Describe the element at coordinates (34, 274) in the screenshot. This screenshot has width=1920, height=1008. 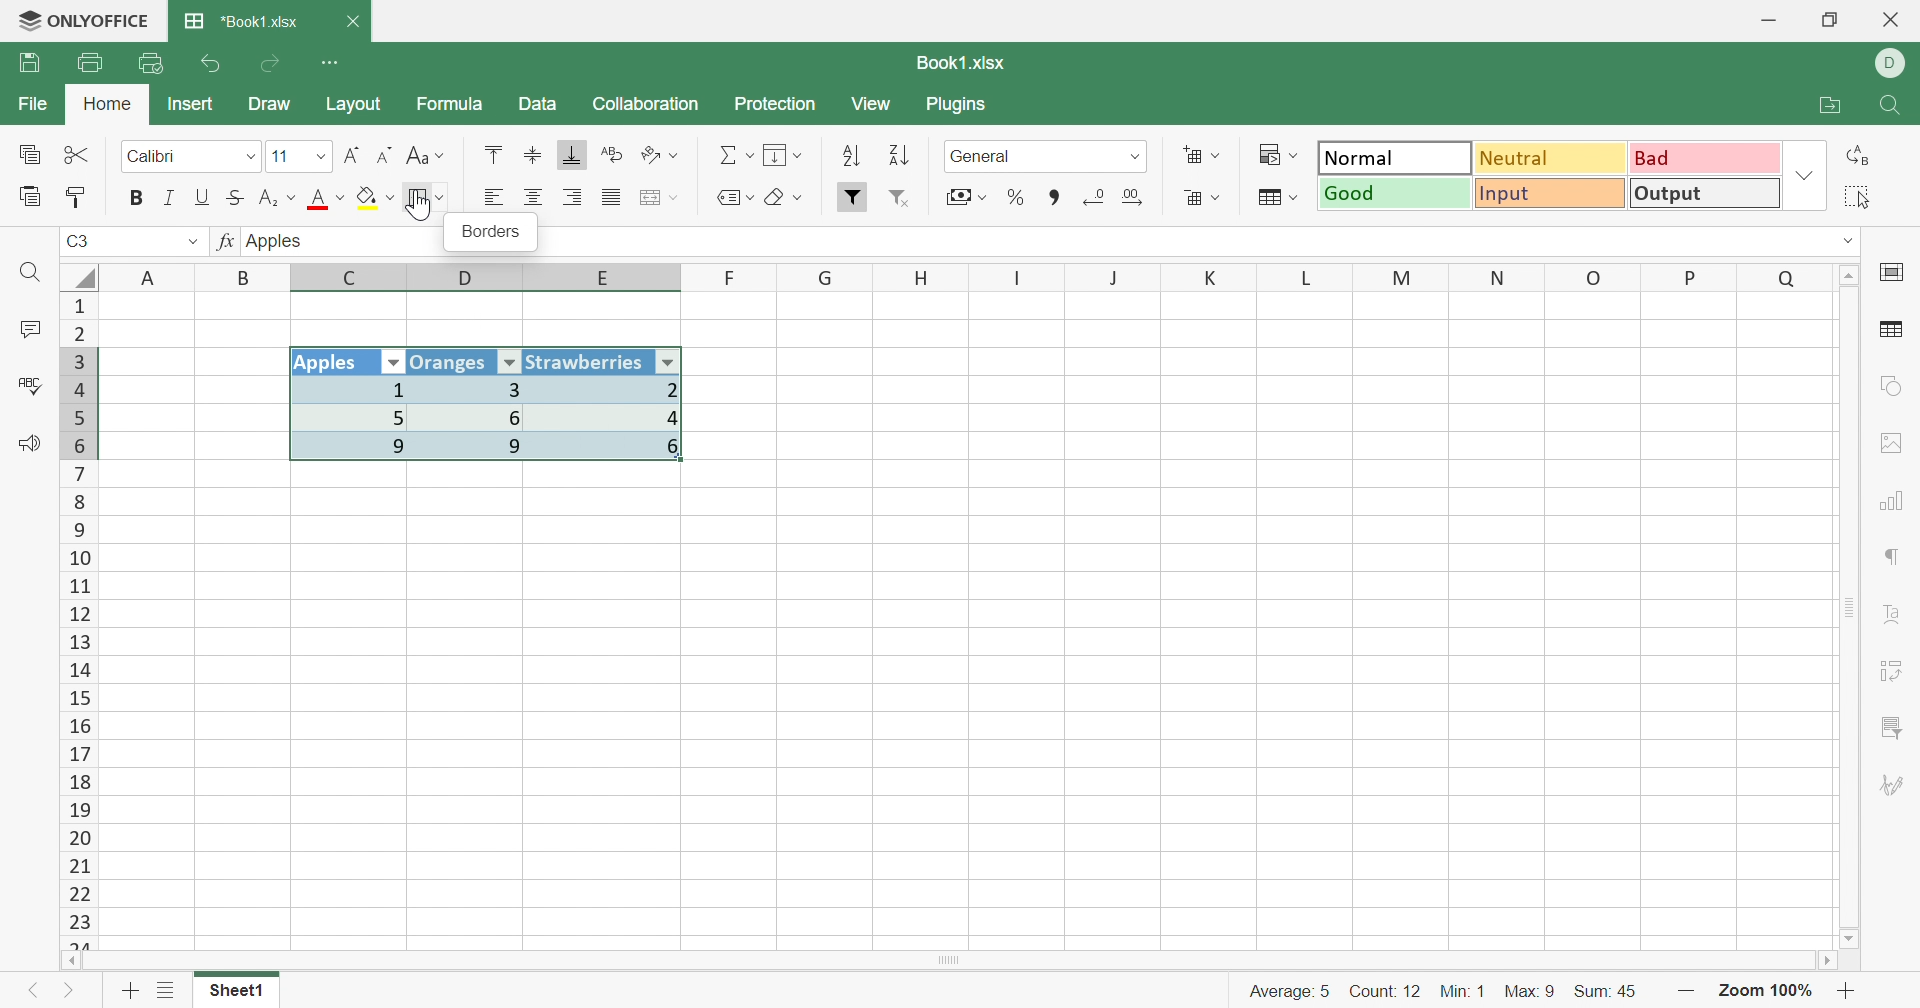
I see `Find` at that location.